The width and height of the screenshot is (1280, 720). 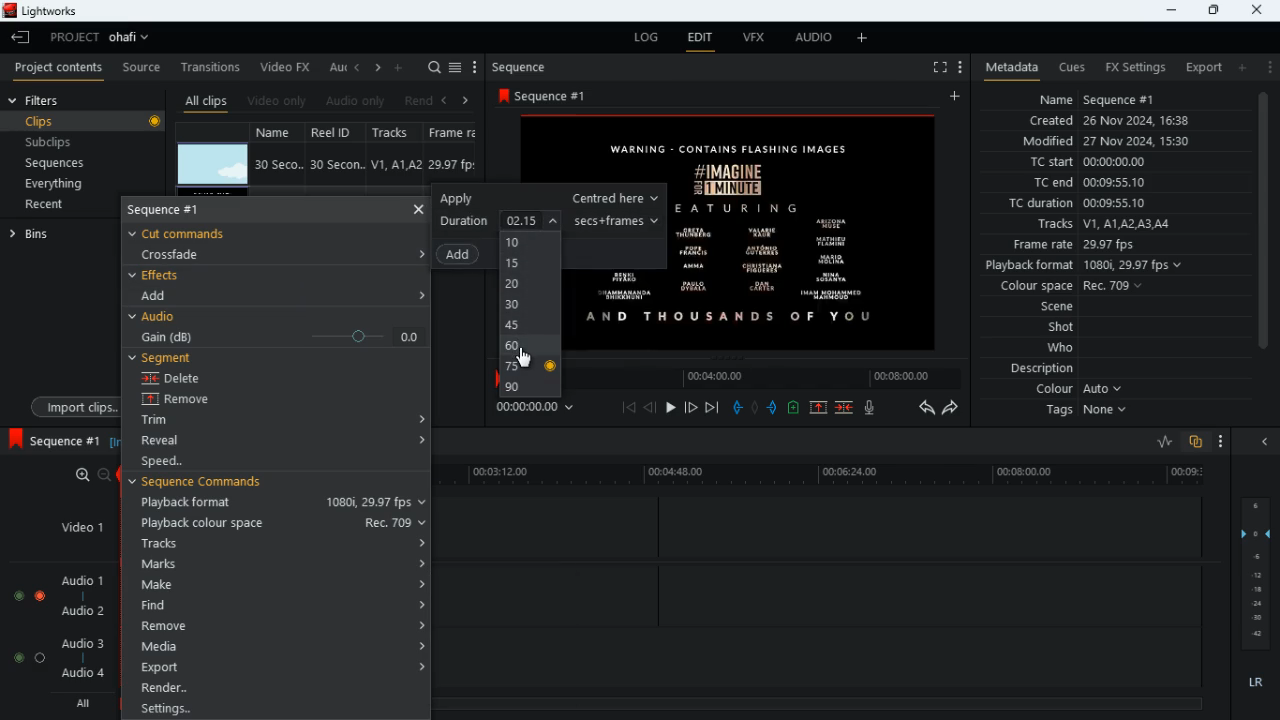 What do you see at coordinates (528, 307) in the screenshot?
I see `30` at bounding box center [528, 307].